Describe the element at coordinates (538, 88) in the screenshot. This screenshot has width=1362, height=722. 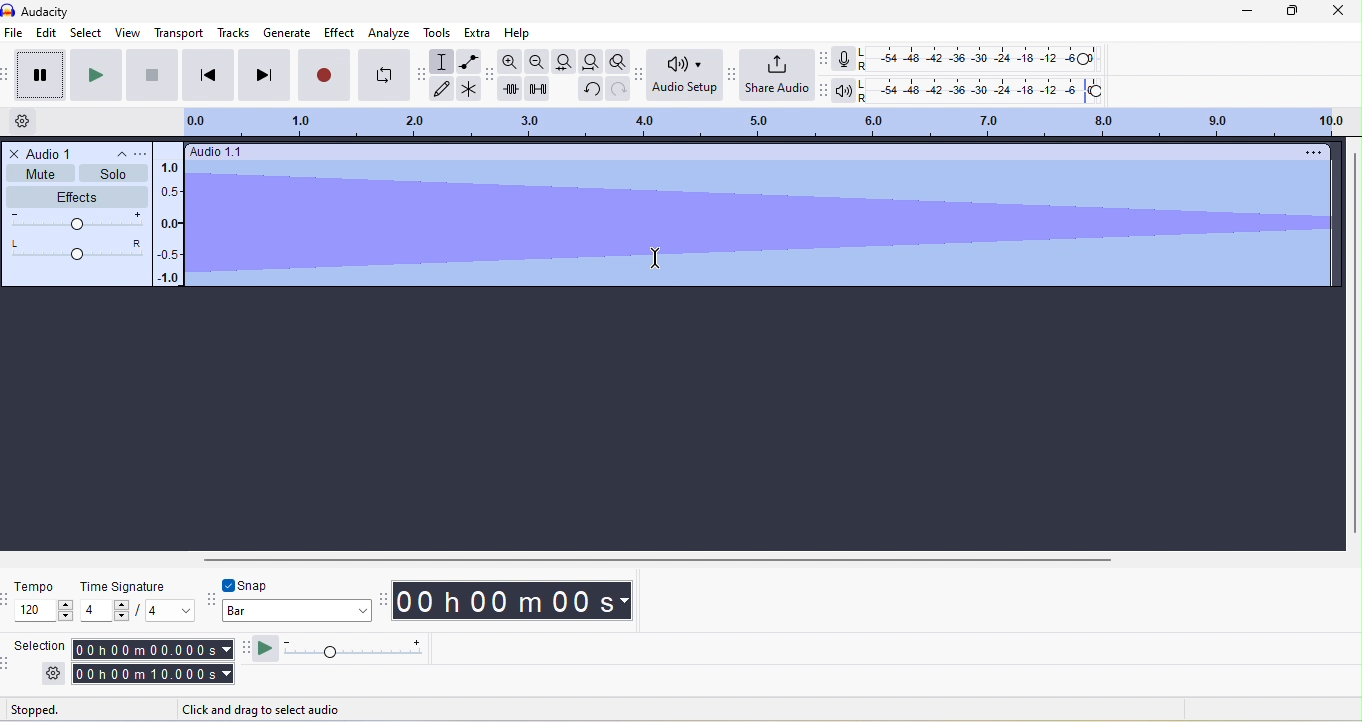
I see `silence audio selection` at that location.